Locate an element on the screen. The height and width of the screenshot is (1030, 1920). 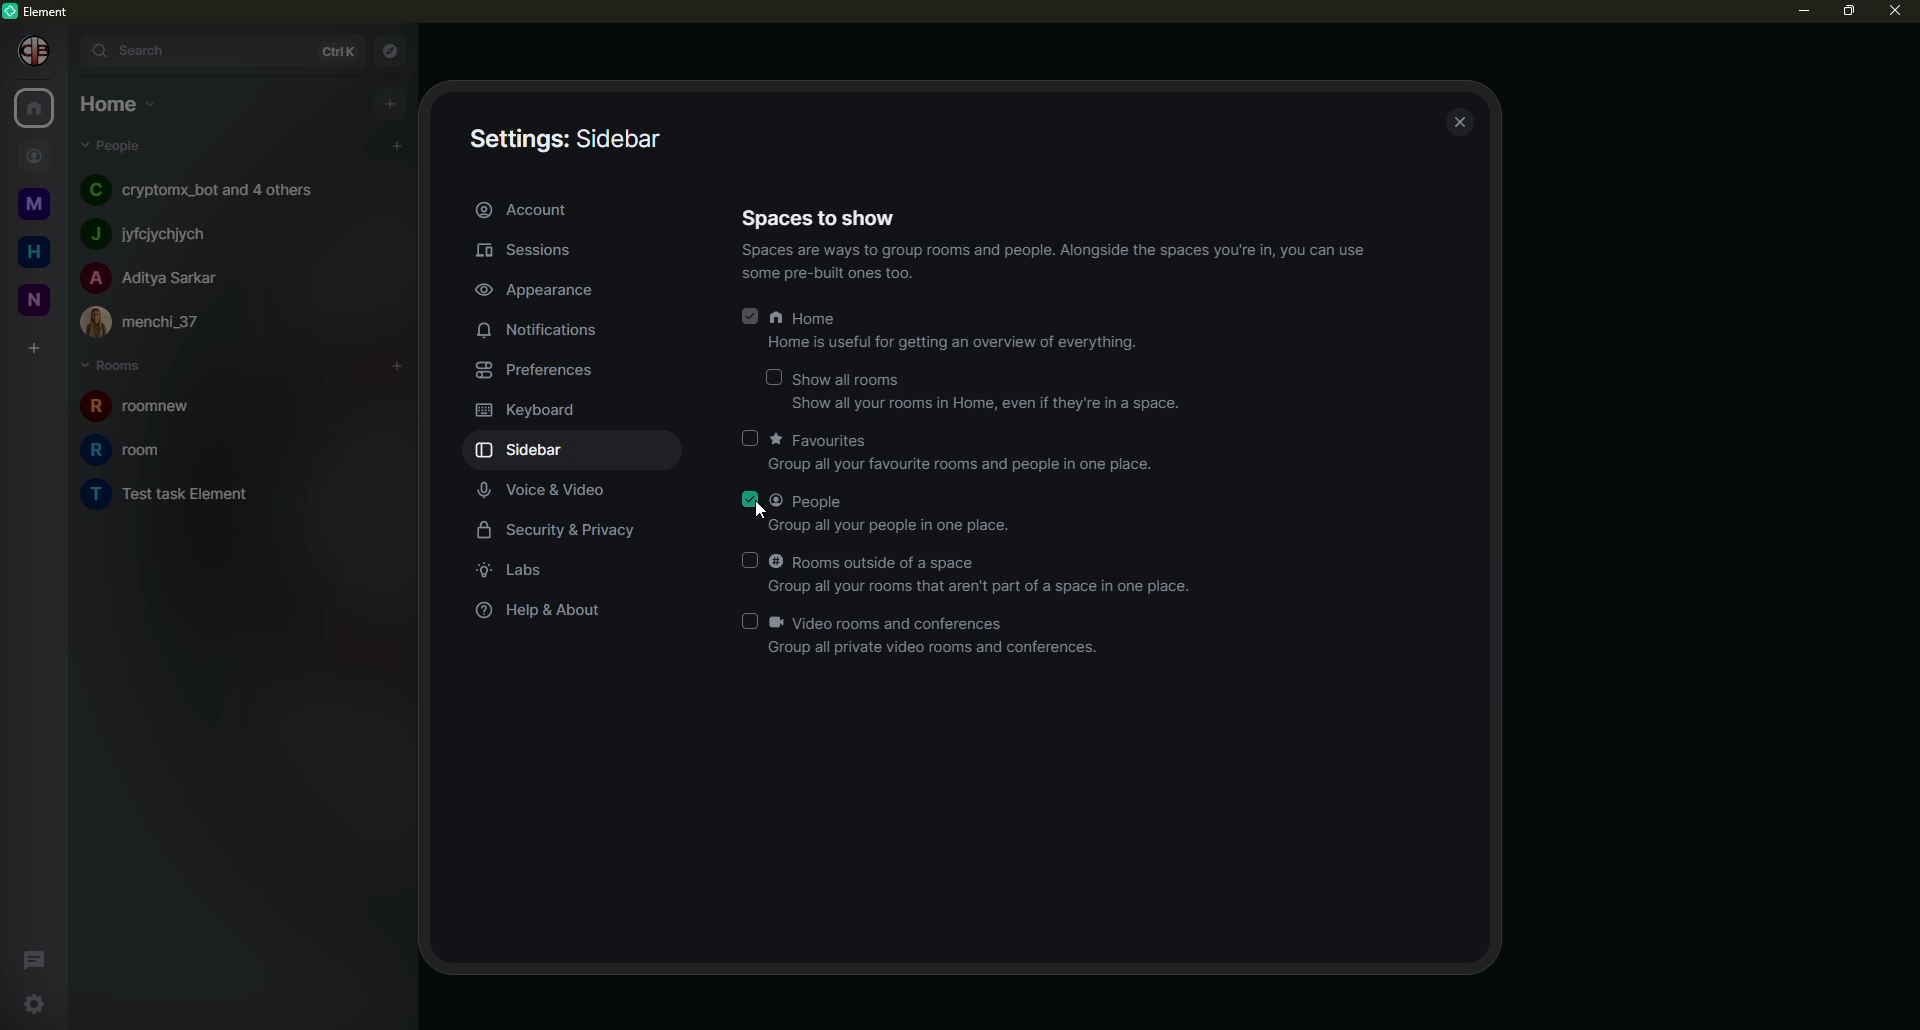
enabled is located at coordinates (753, 497).